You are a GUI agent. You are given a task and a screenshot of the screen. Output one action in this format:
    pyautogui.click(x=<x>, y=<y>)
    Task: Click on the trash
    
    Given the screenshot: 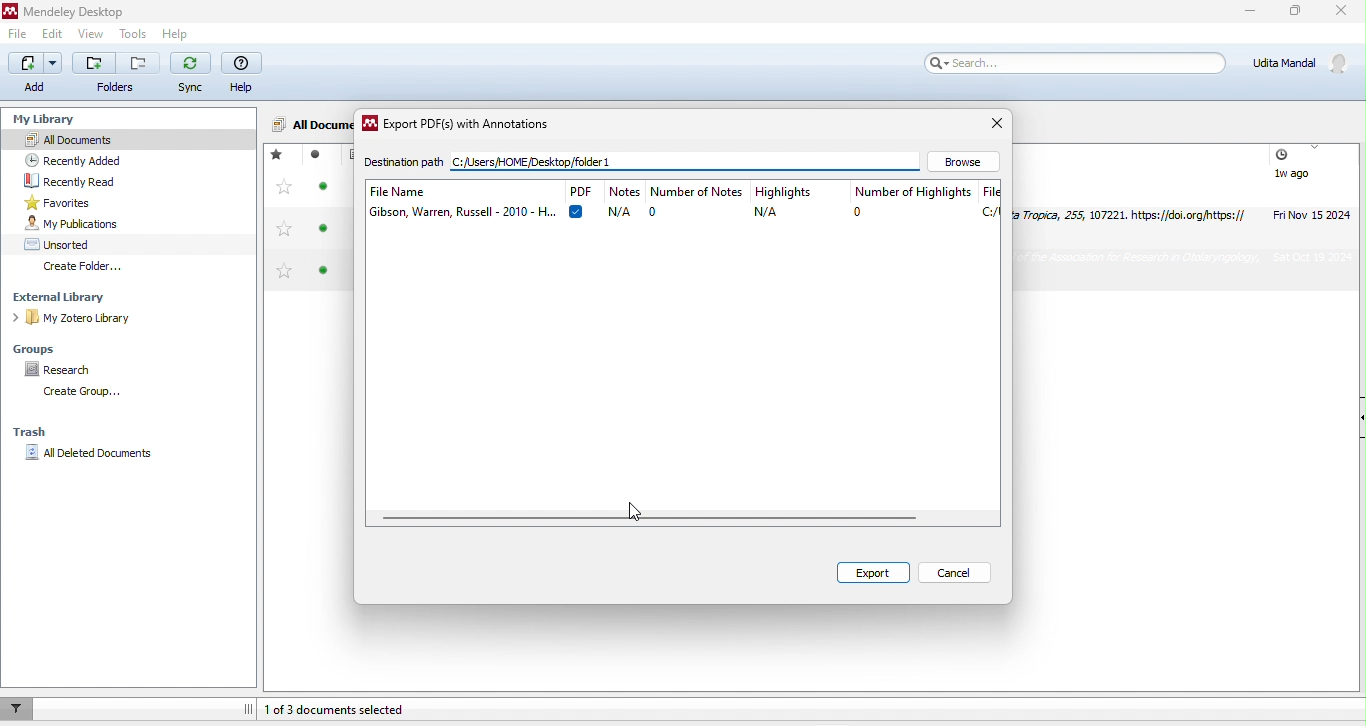 What is the action you would take?
    pyautogui.click(x=35, y=434)
    